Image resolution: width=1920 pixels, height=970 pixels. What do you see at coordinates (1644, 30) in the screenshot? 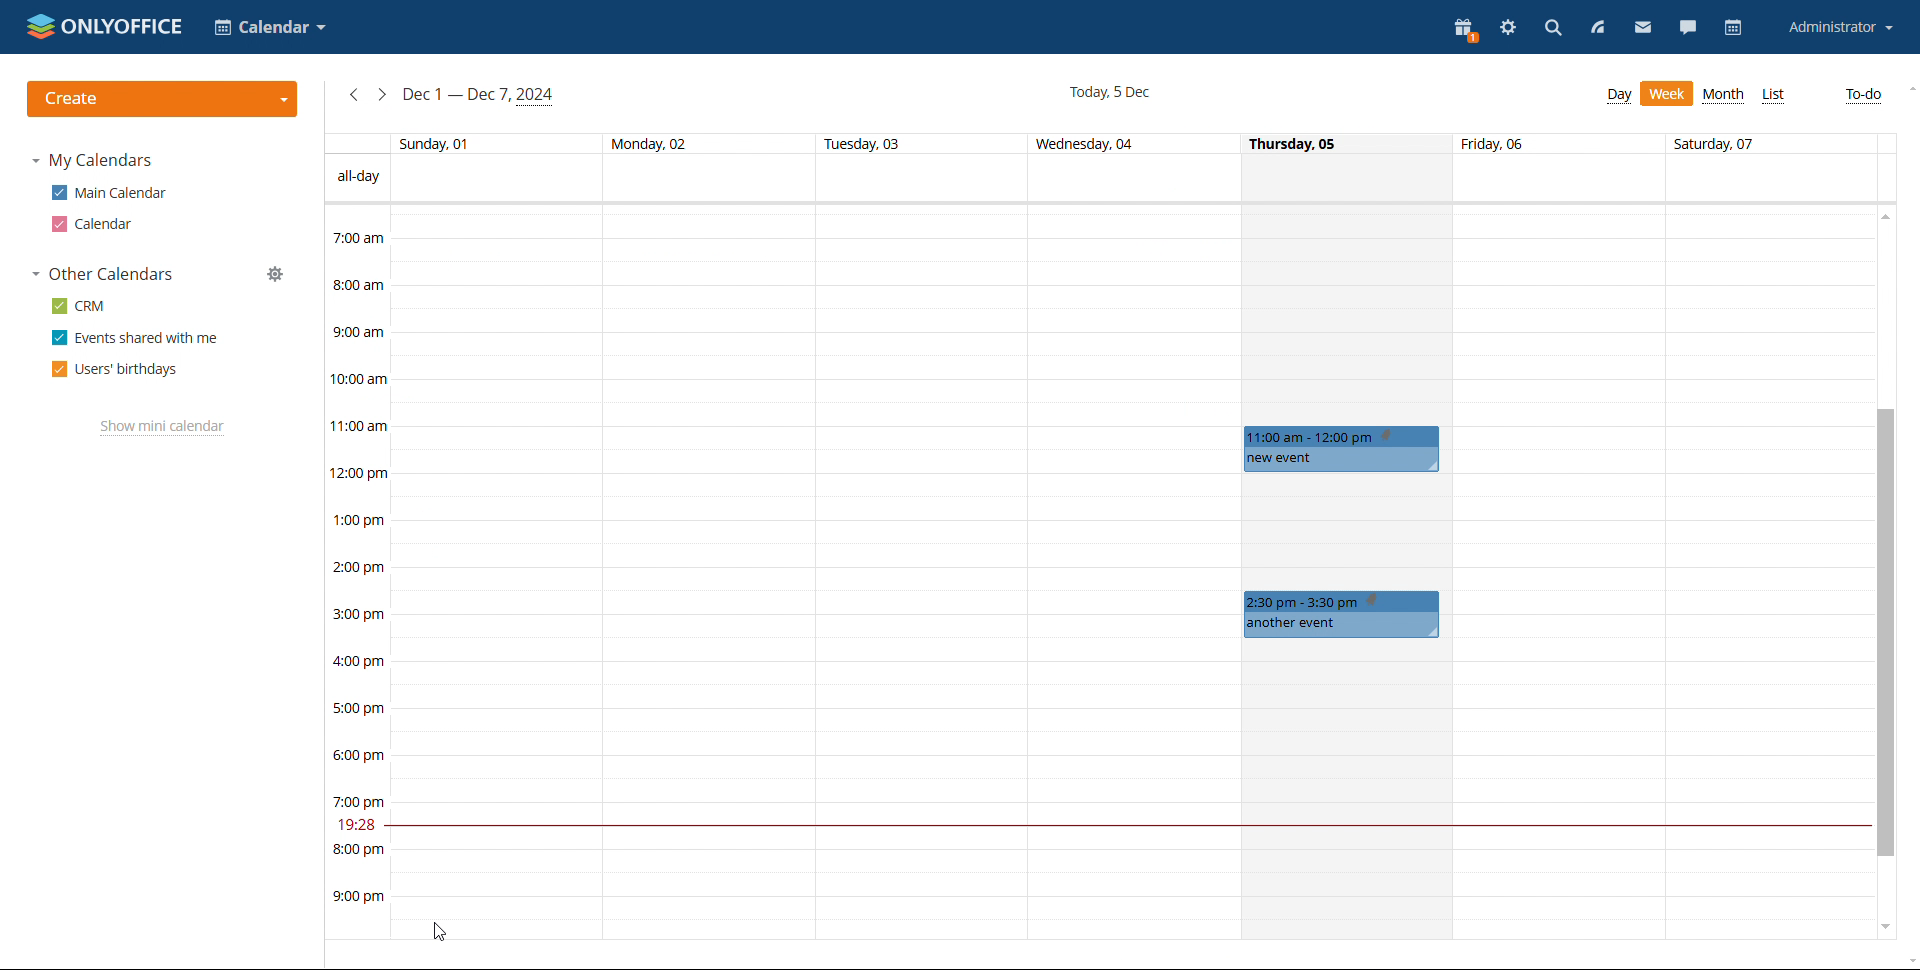
I see `mail` at bounding box center [1644, 30].